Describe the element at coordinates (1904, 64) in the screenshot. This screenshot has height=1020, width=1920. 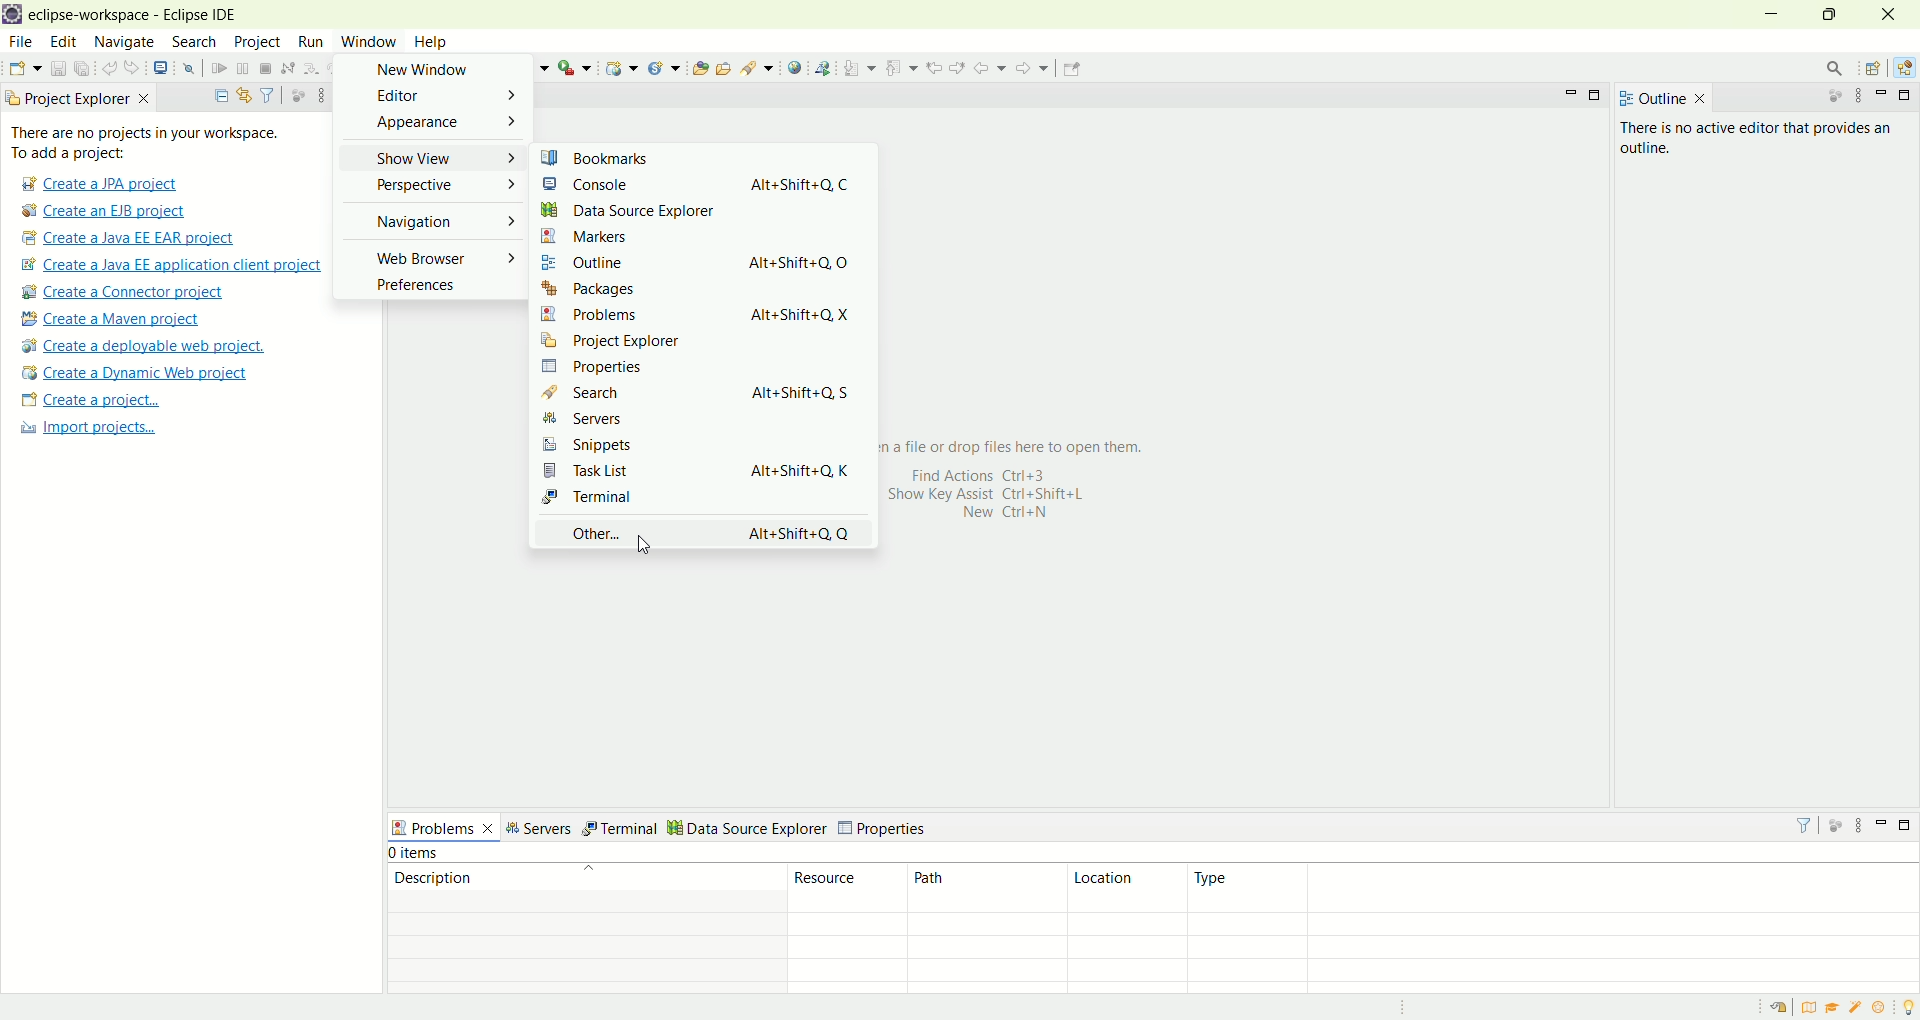
I see `java EE` at that location.